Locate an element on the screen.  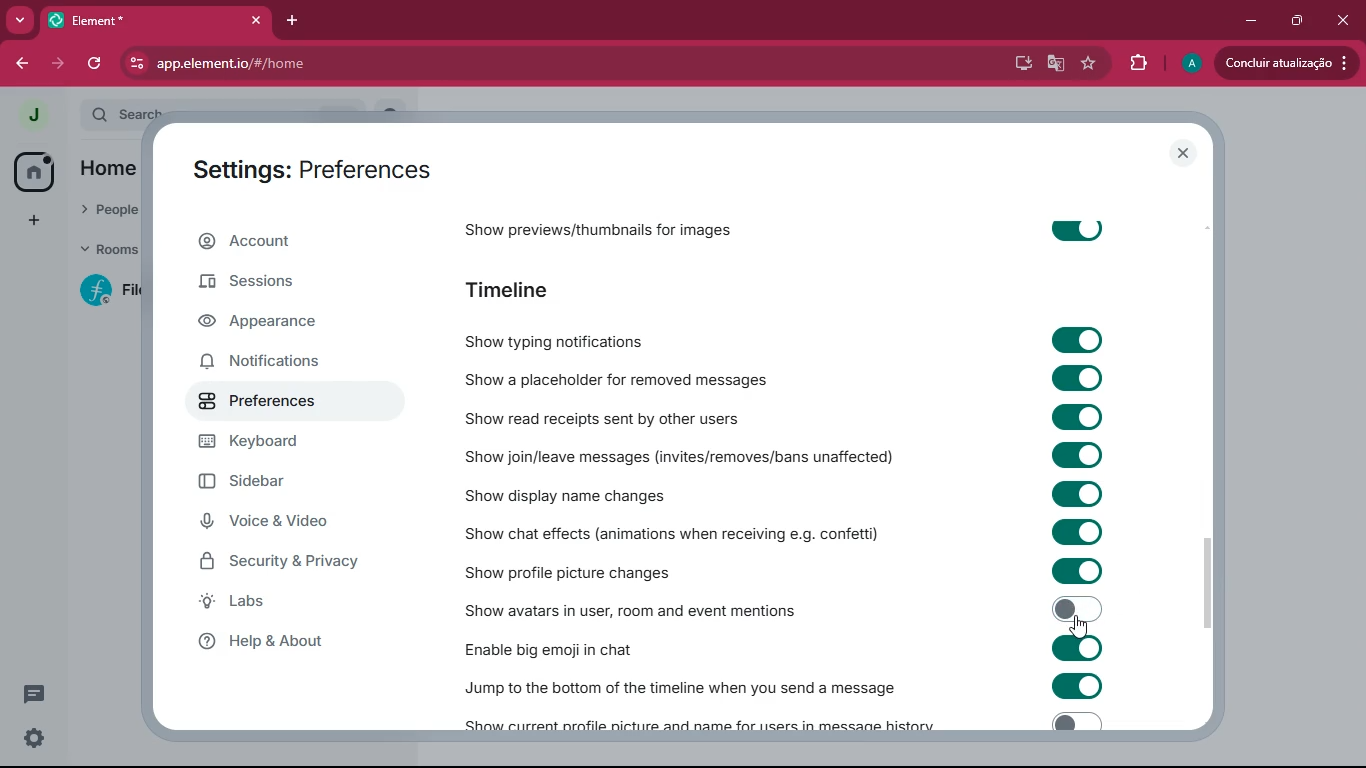
toggle on  is located at coordinates (1077, 569).